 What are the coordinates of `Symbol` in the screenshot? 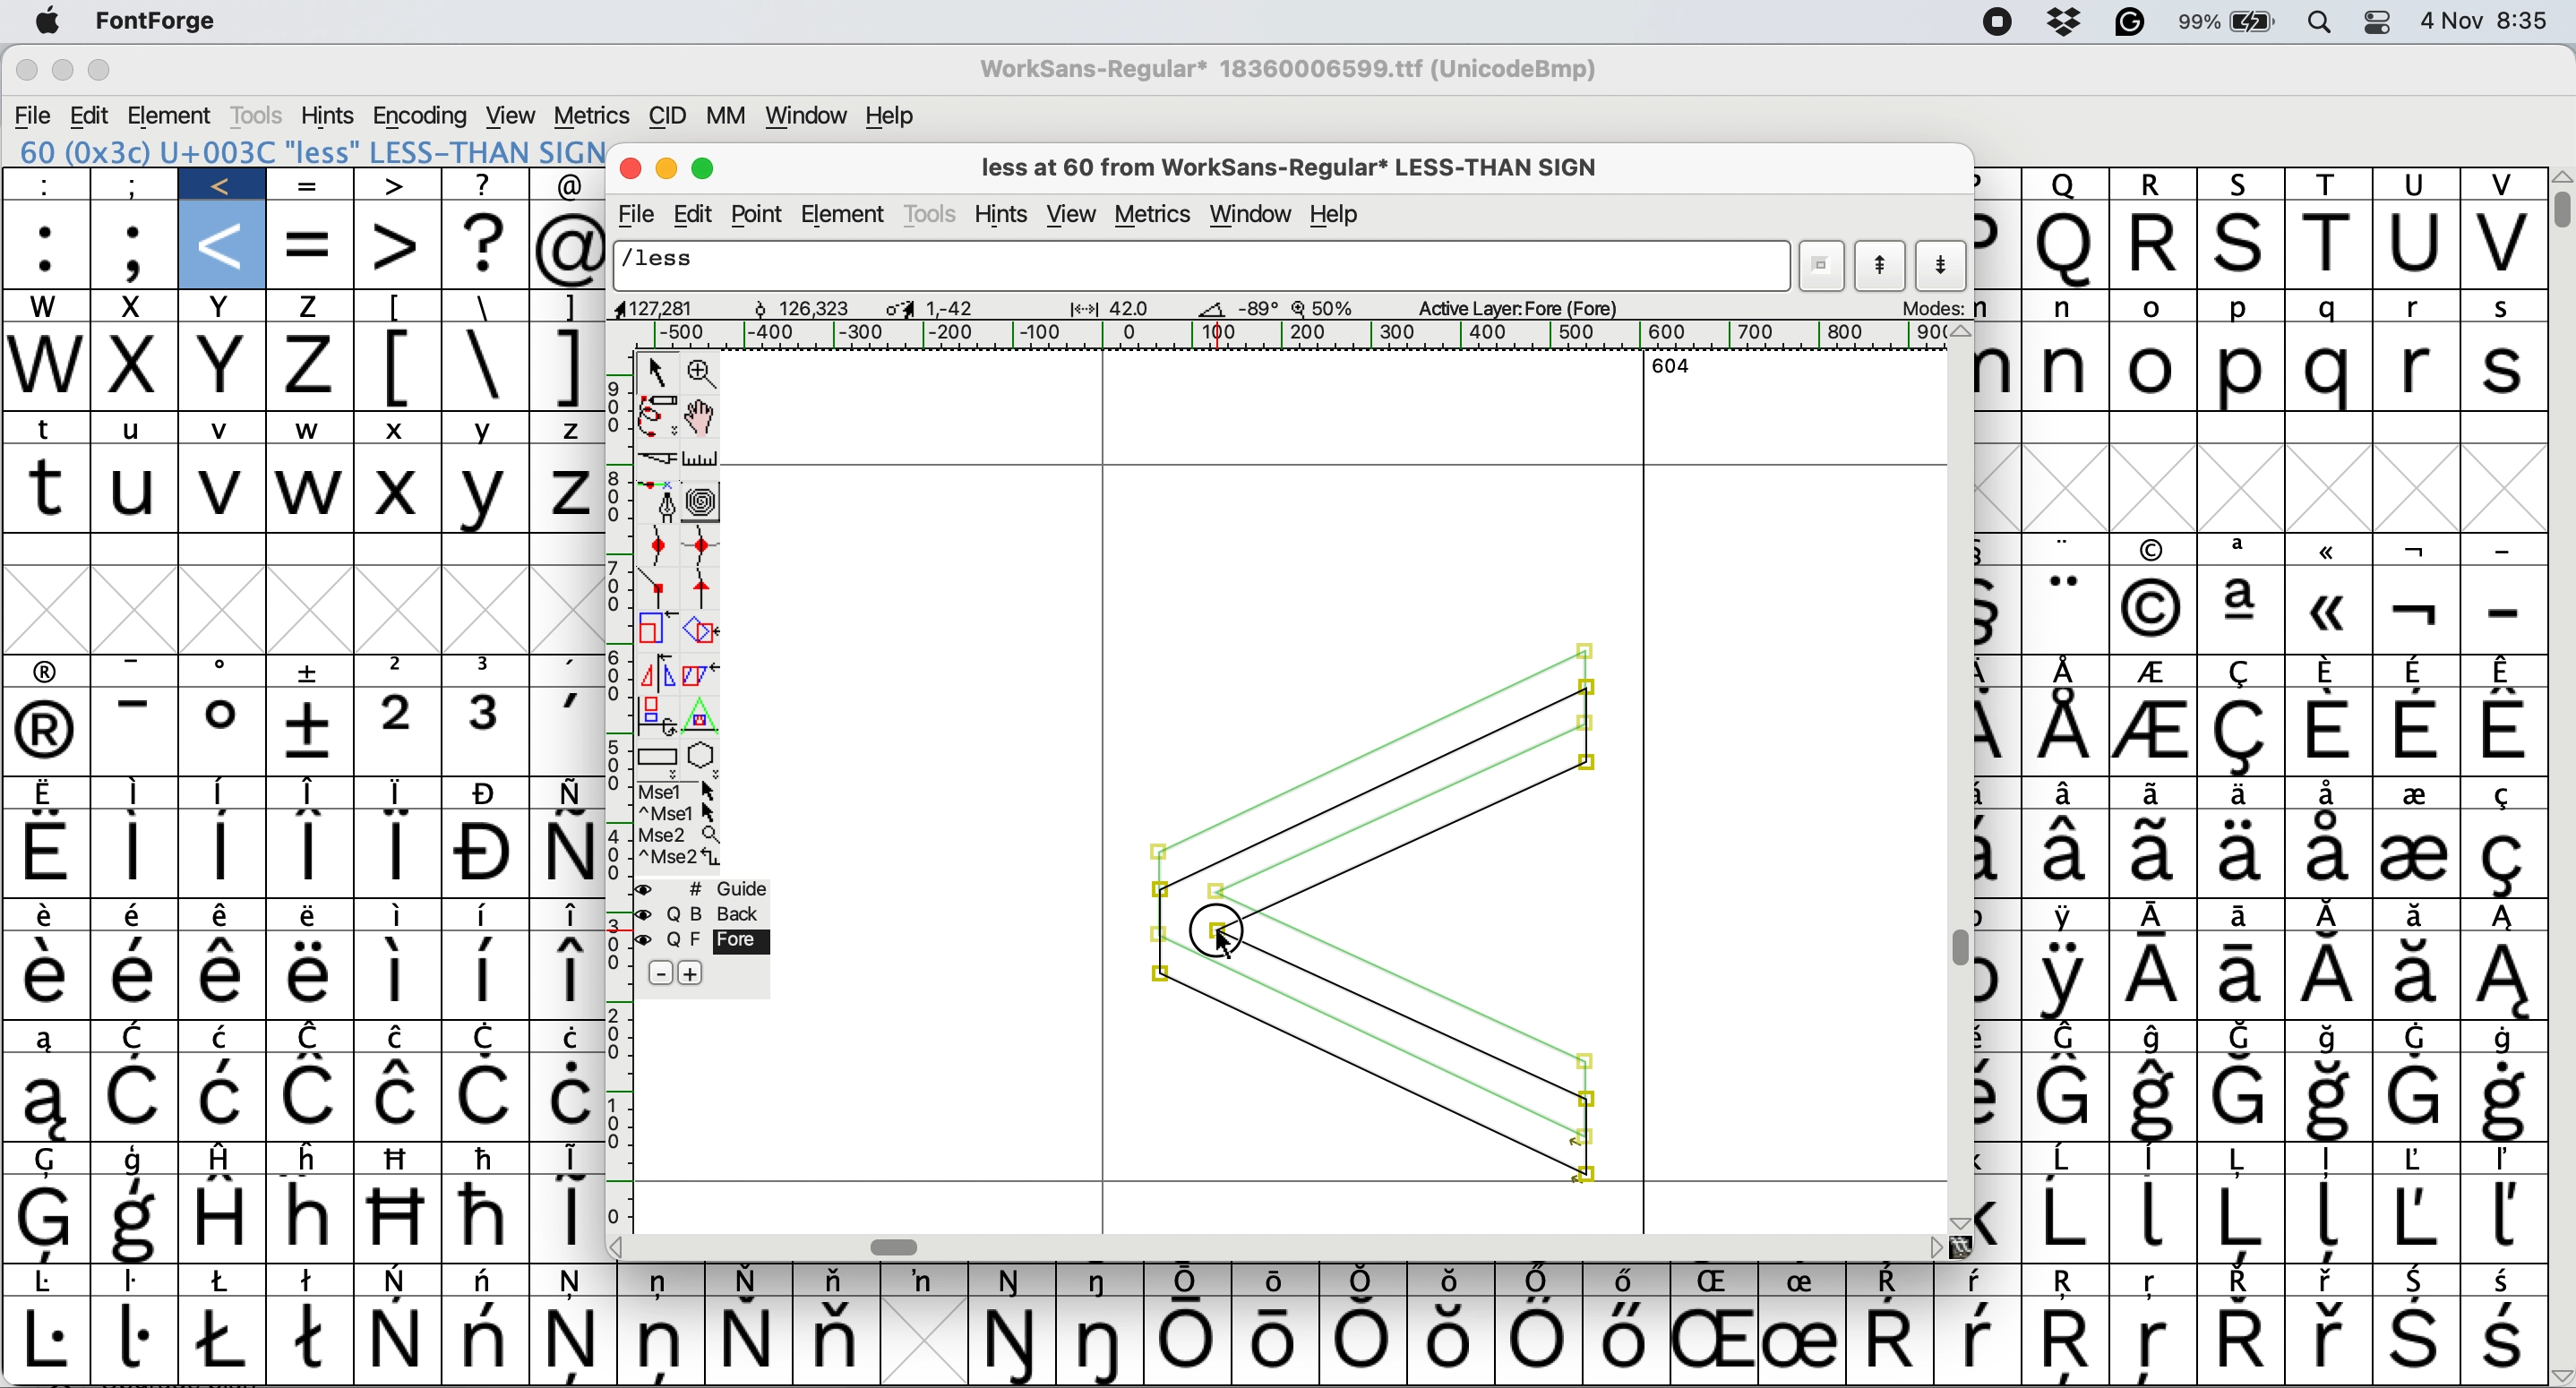 It's located at (487, 1218).